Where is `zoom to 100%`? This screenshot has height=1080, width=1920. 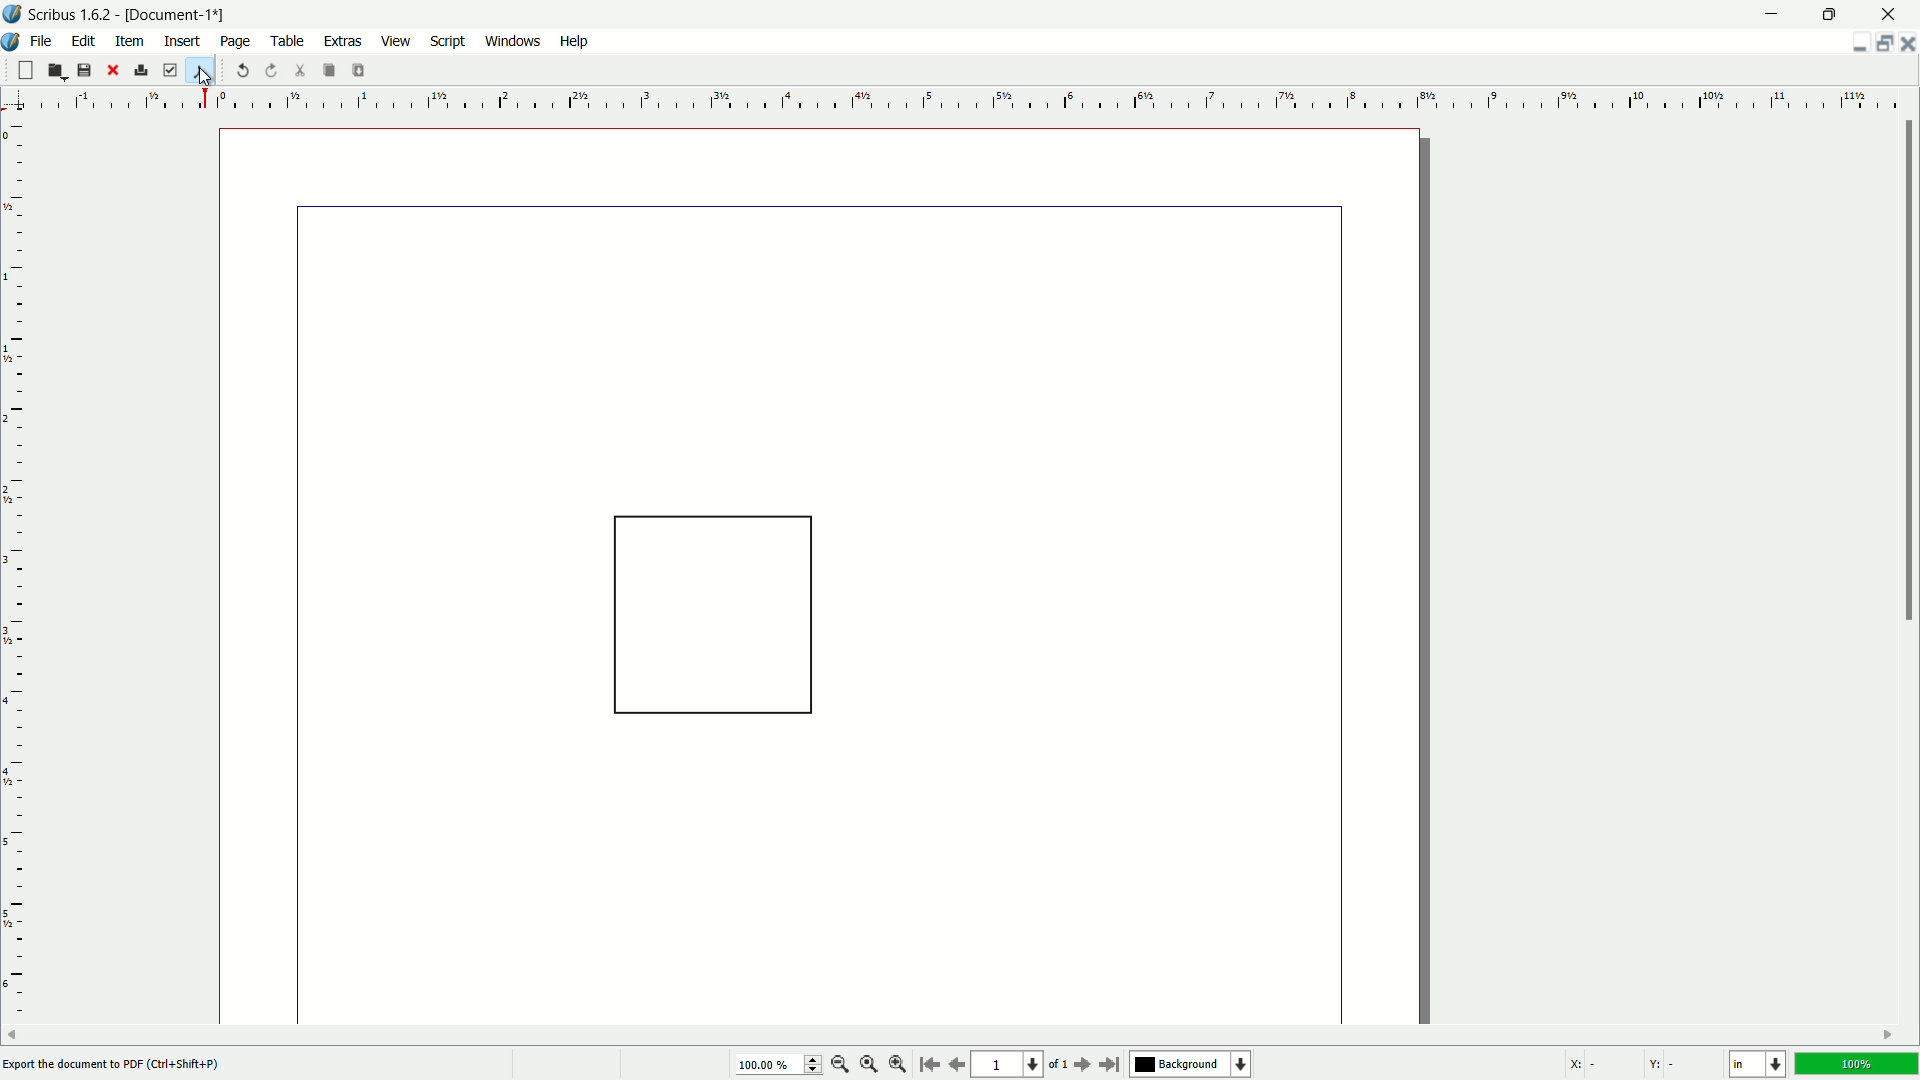
zoom to 100% is located at coordinates (869, 1065).